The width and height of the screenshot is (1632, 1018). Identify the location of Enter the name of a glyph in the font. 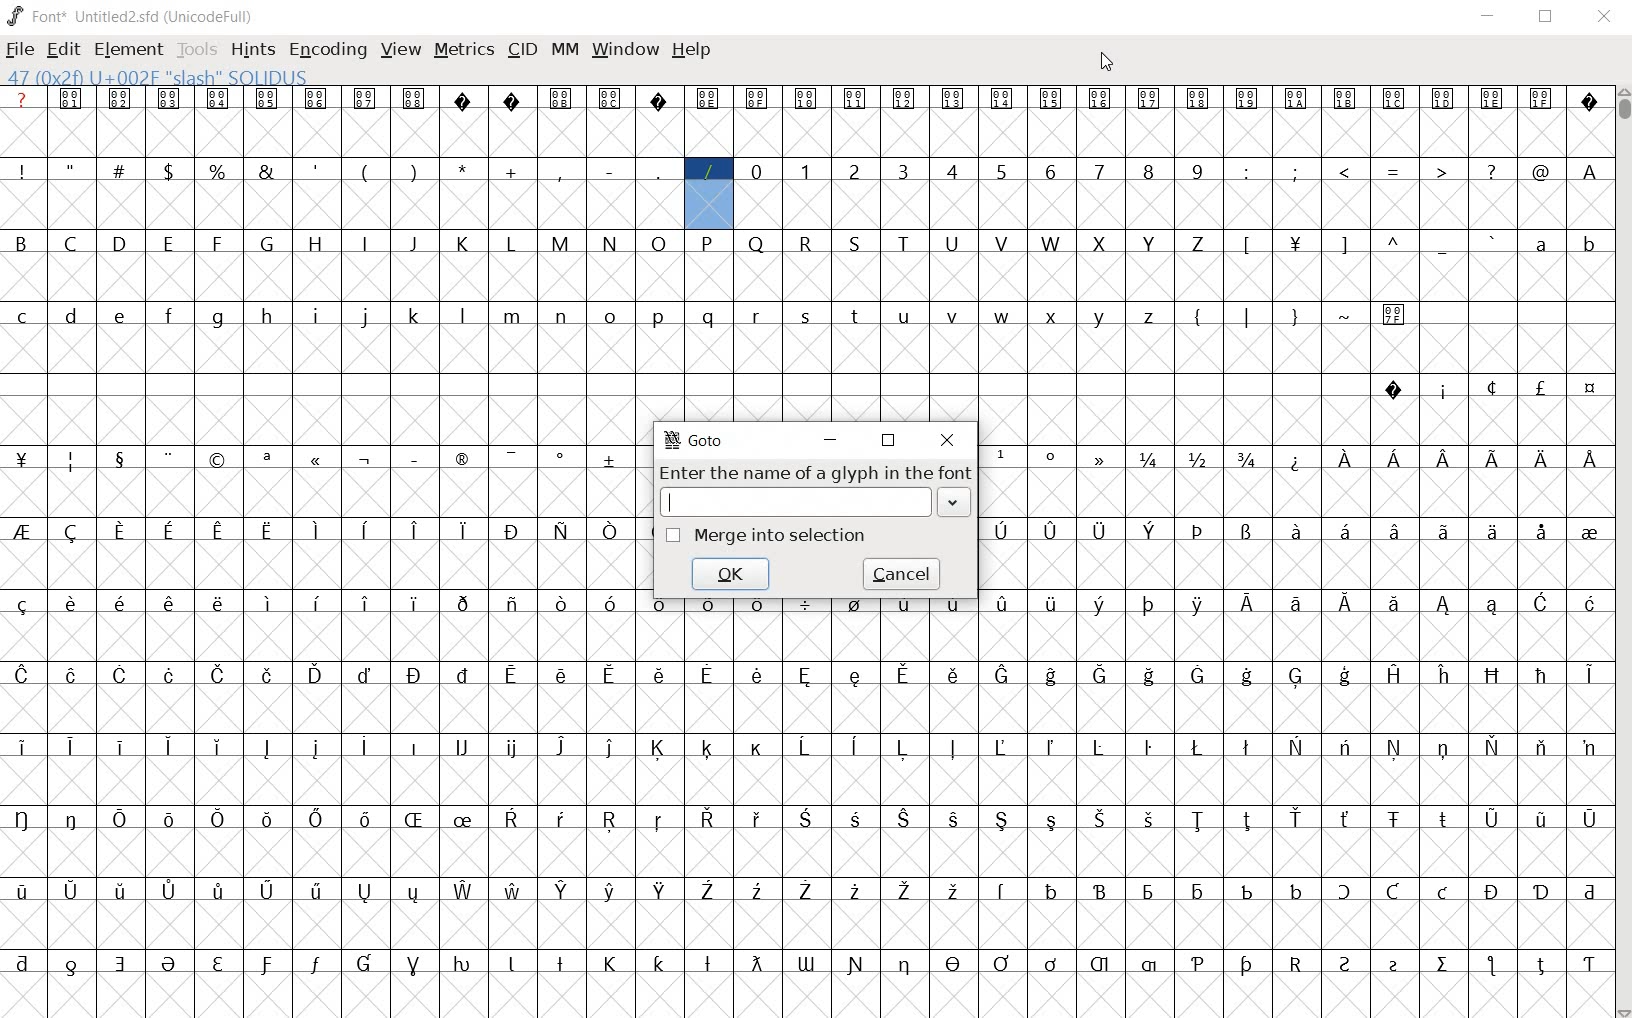
(816, 473).